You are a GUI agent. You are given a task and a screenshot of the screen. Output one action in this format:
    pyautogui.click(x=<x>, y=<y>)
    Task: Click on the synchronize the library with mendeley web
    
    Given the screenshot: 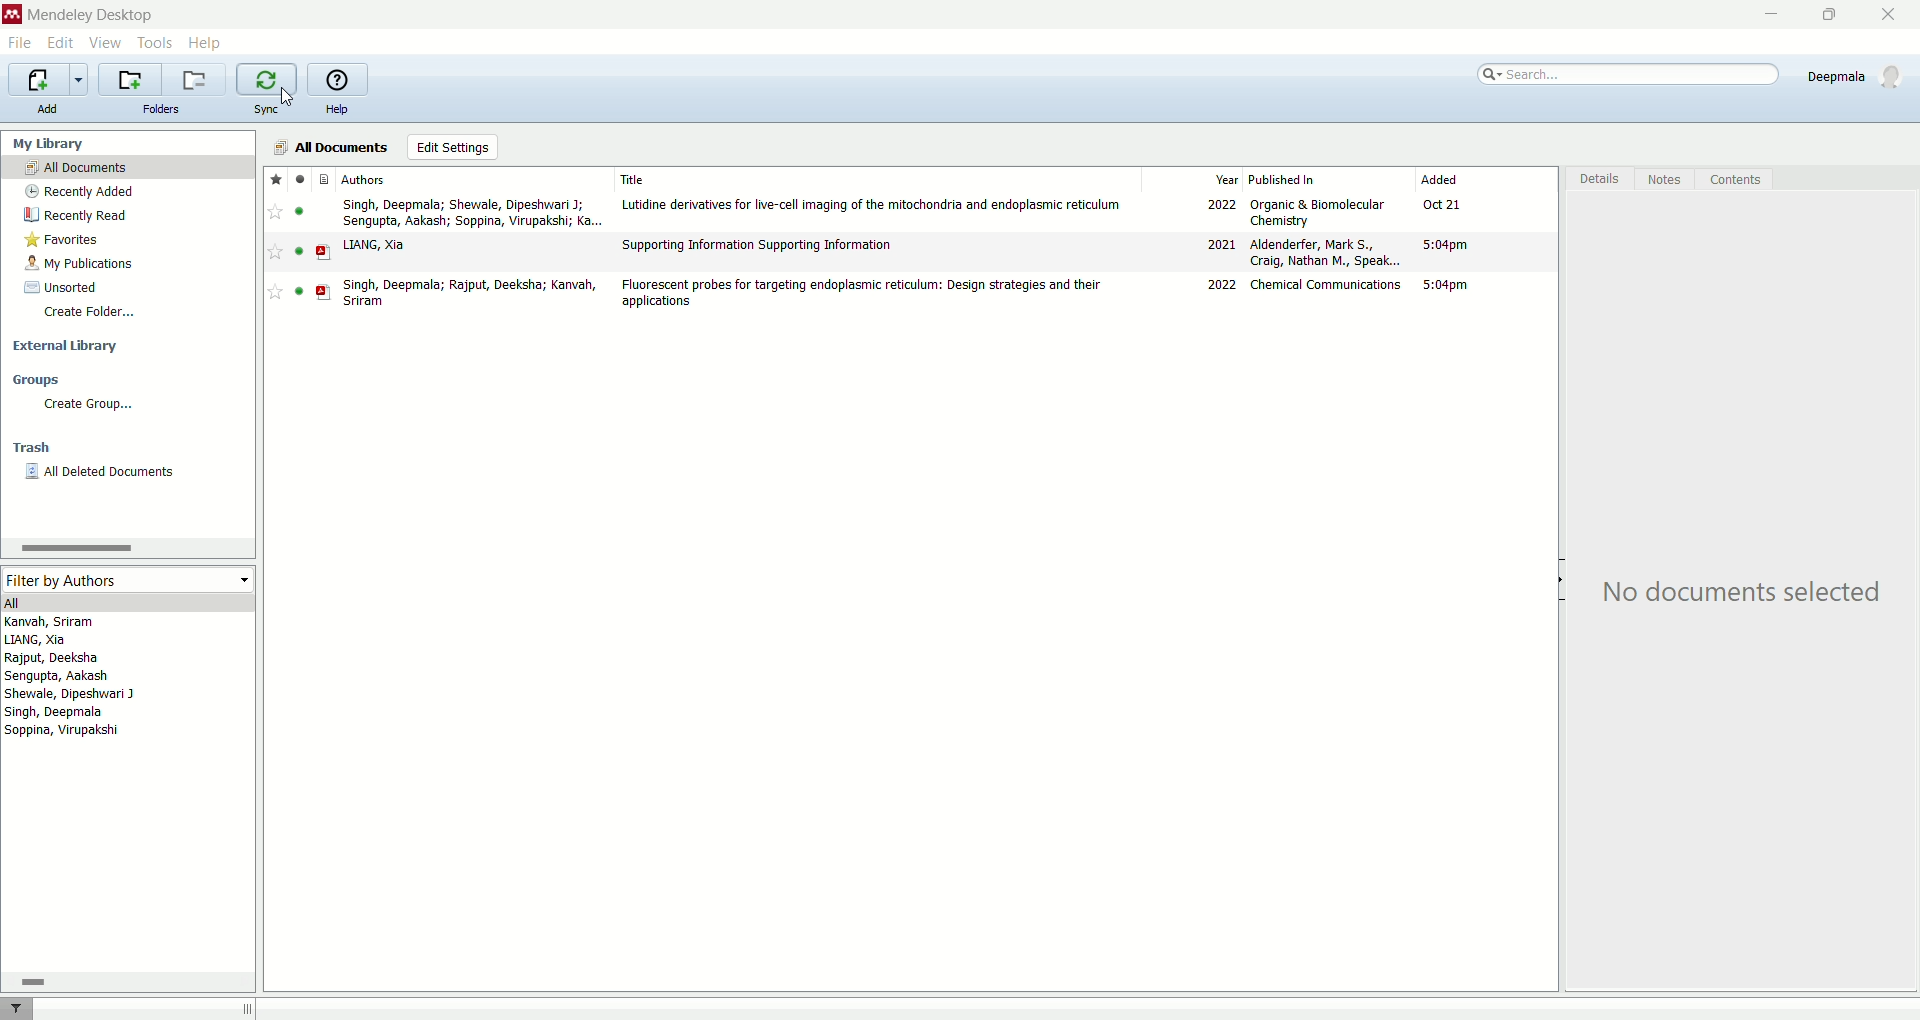 What is the action you would take?
    pyautogui.click(x=264, y=79)
    